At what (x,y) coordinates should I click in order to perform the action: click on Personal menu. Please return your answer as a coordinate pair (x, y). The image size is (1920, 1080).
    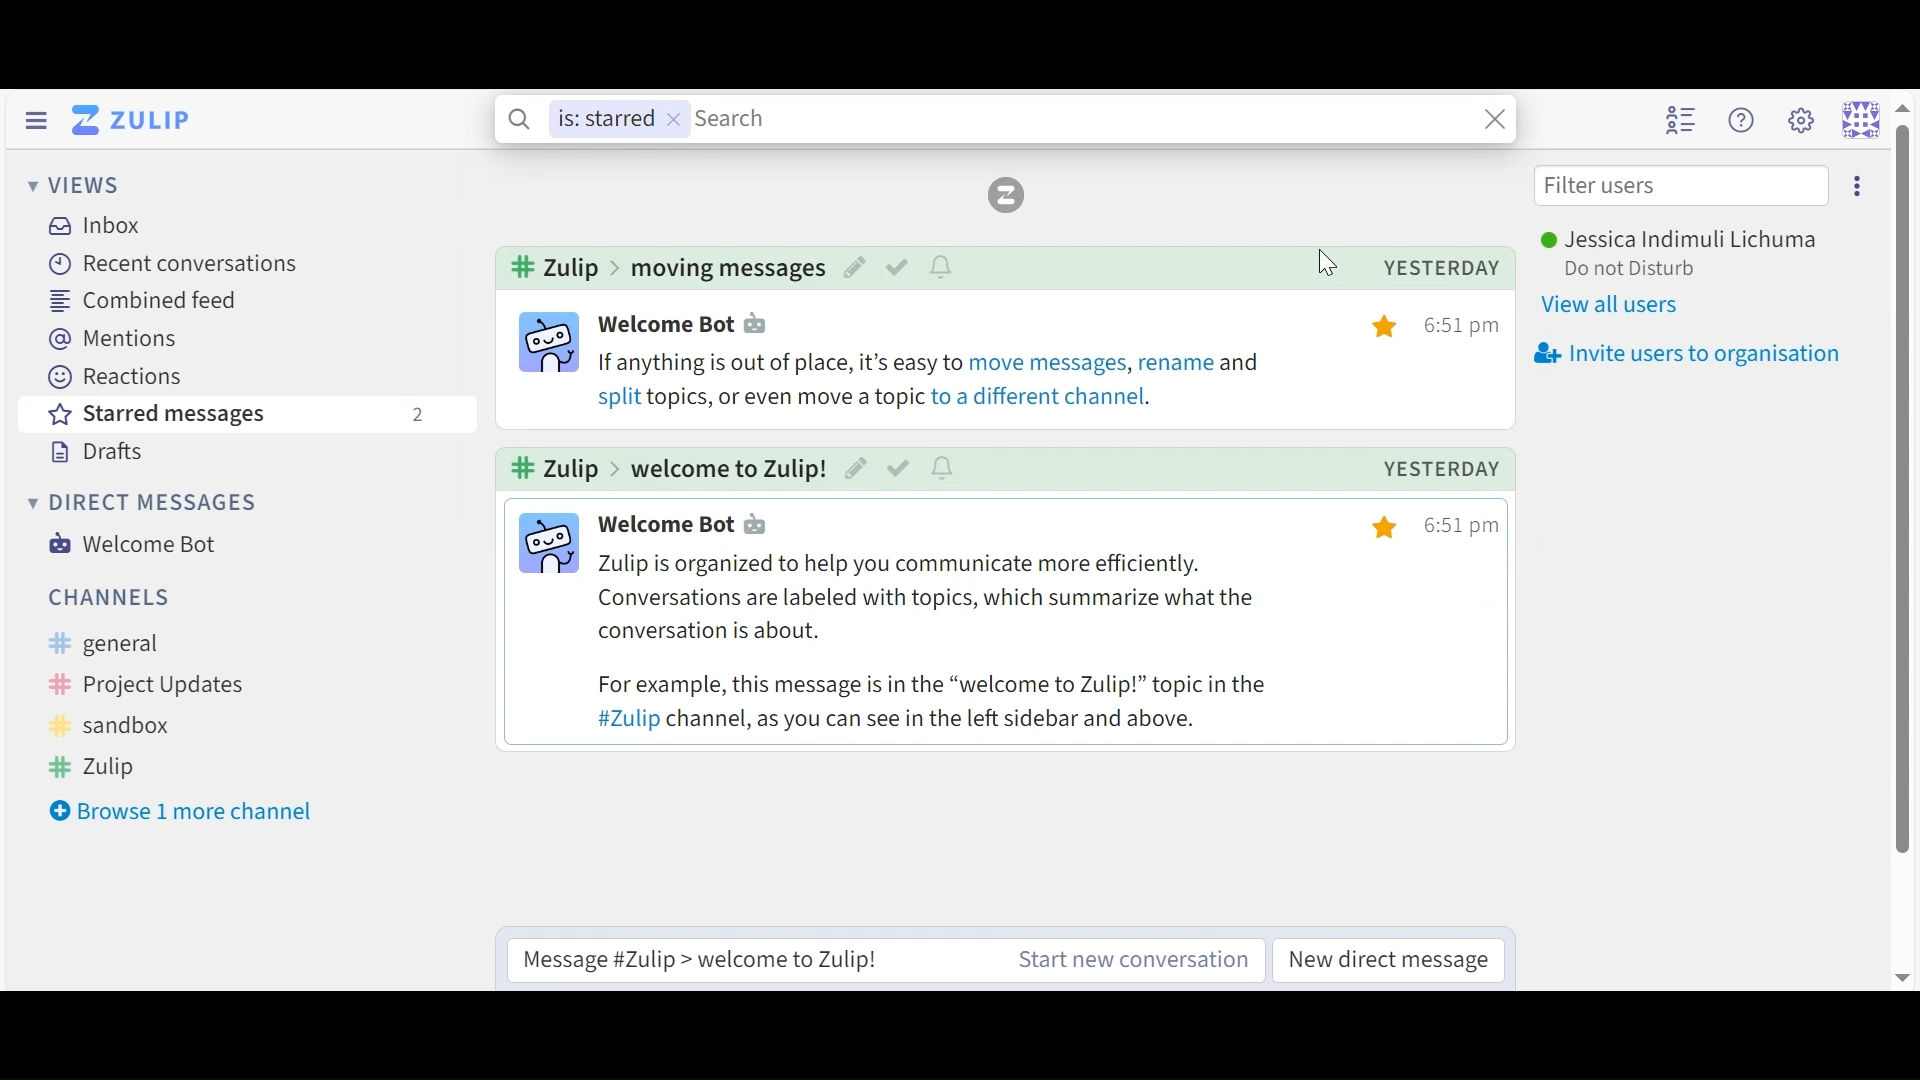
    Looking at the image, I should click on (1861, 117).